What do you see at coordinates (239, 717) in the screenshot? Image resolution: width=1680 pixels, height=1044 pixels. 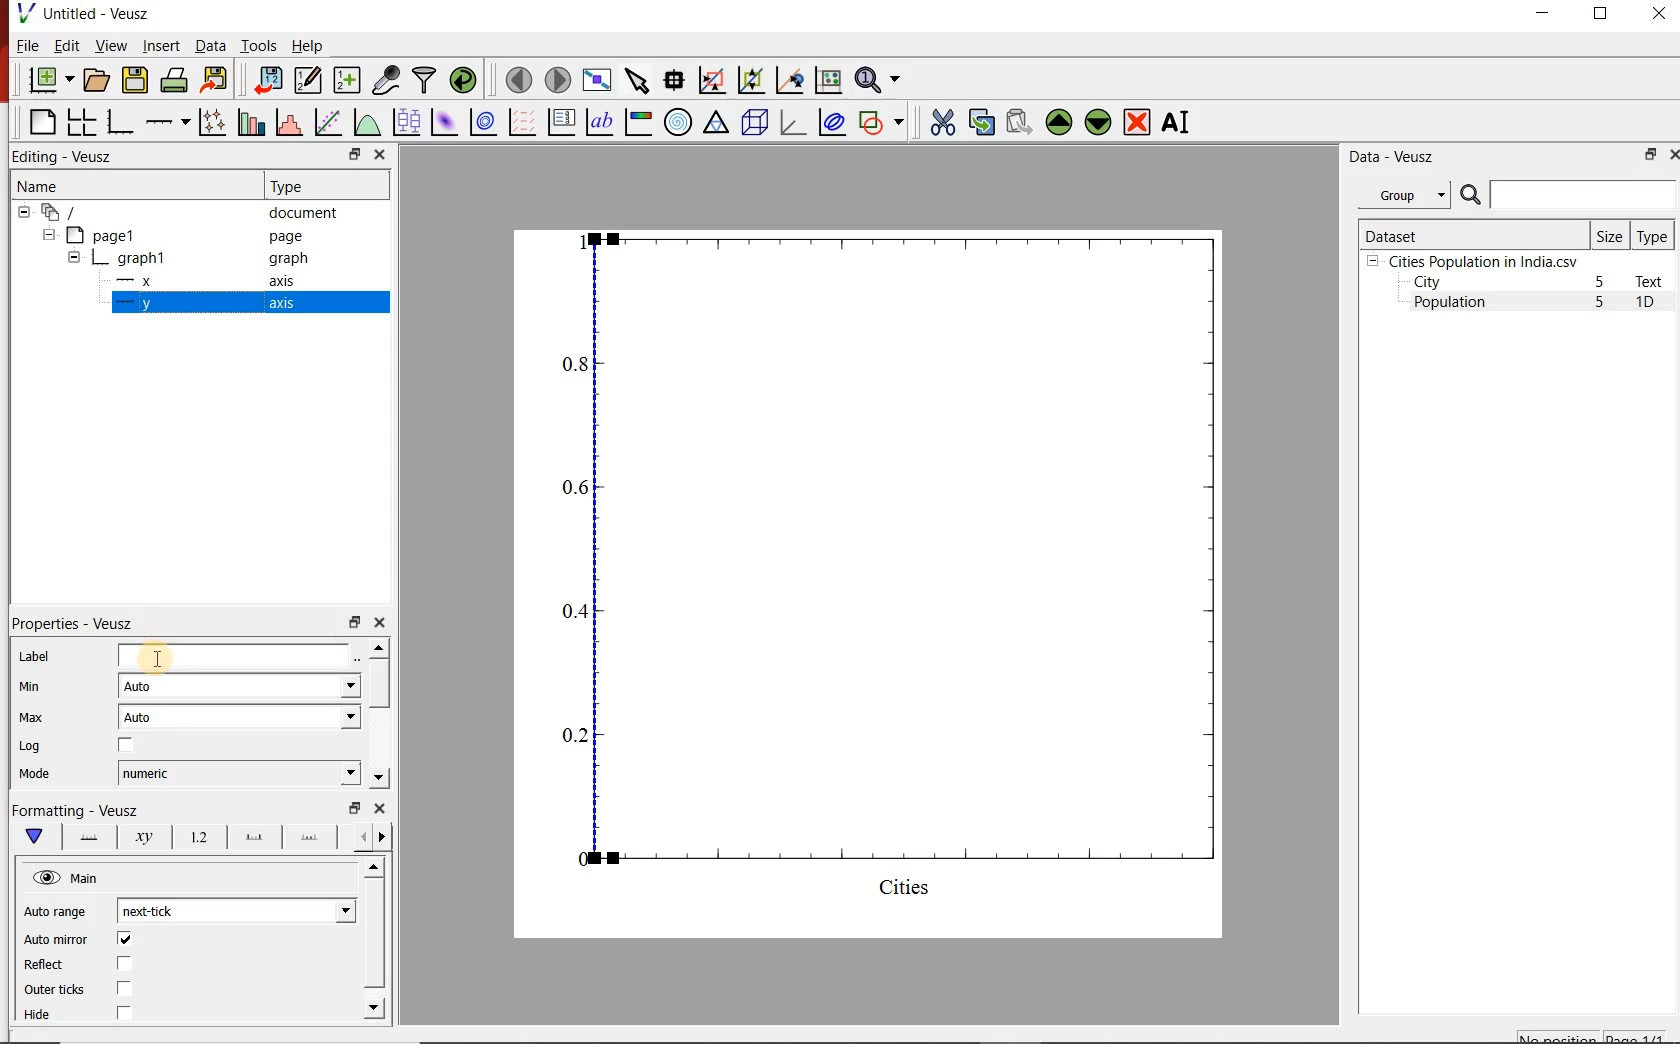 I see `Auto` at bounding box center [239, 717].